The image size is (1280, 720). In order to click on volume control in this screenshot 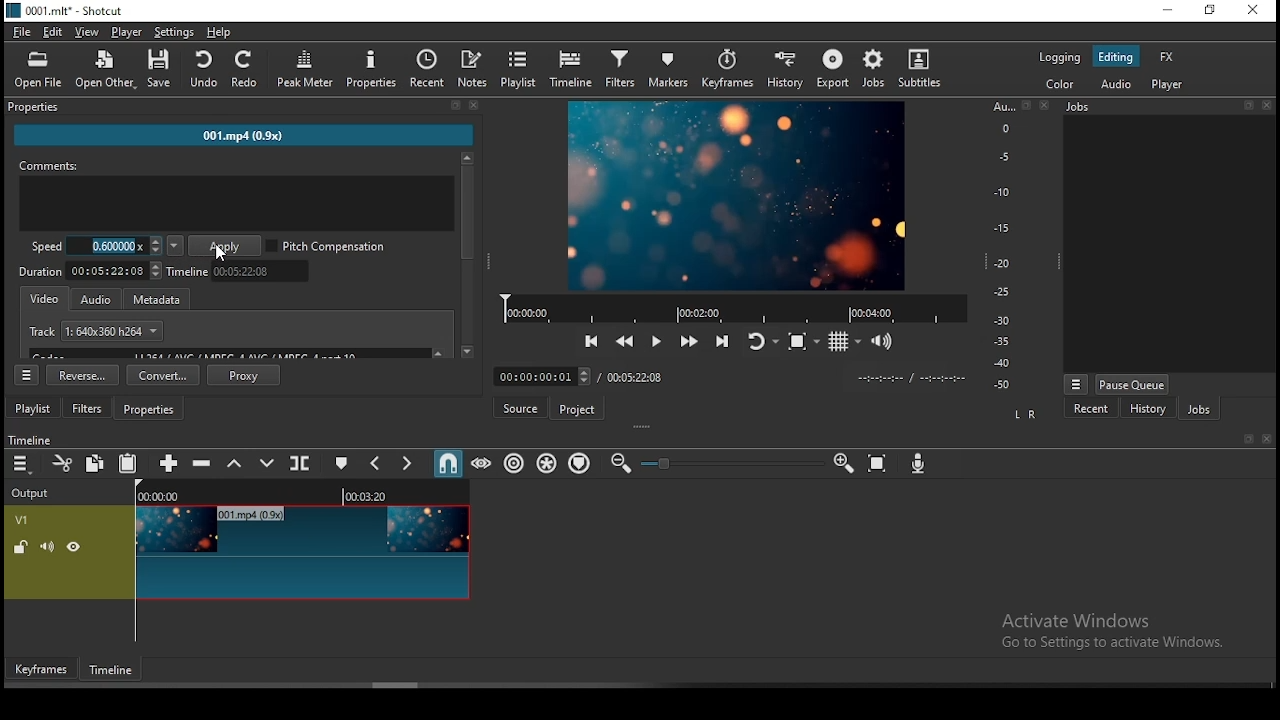, I will do `click(883, 341)`.